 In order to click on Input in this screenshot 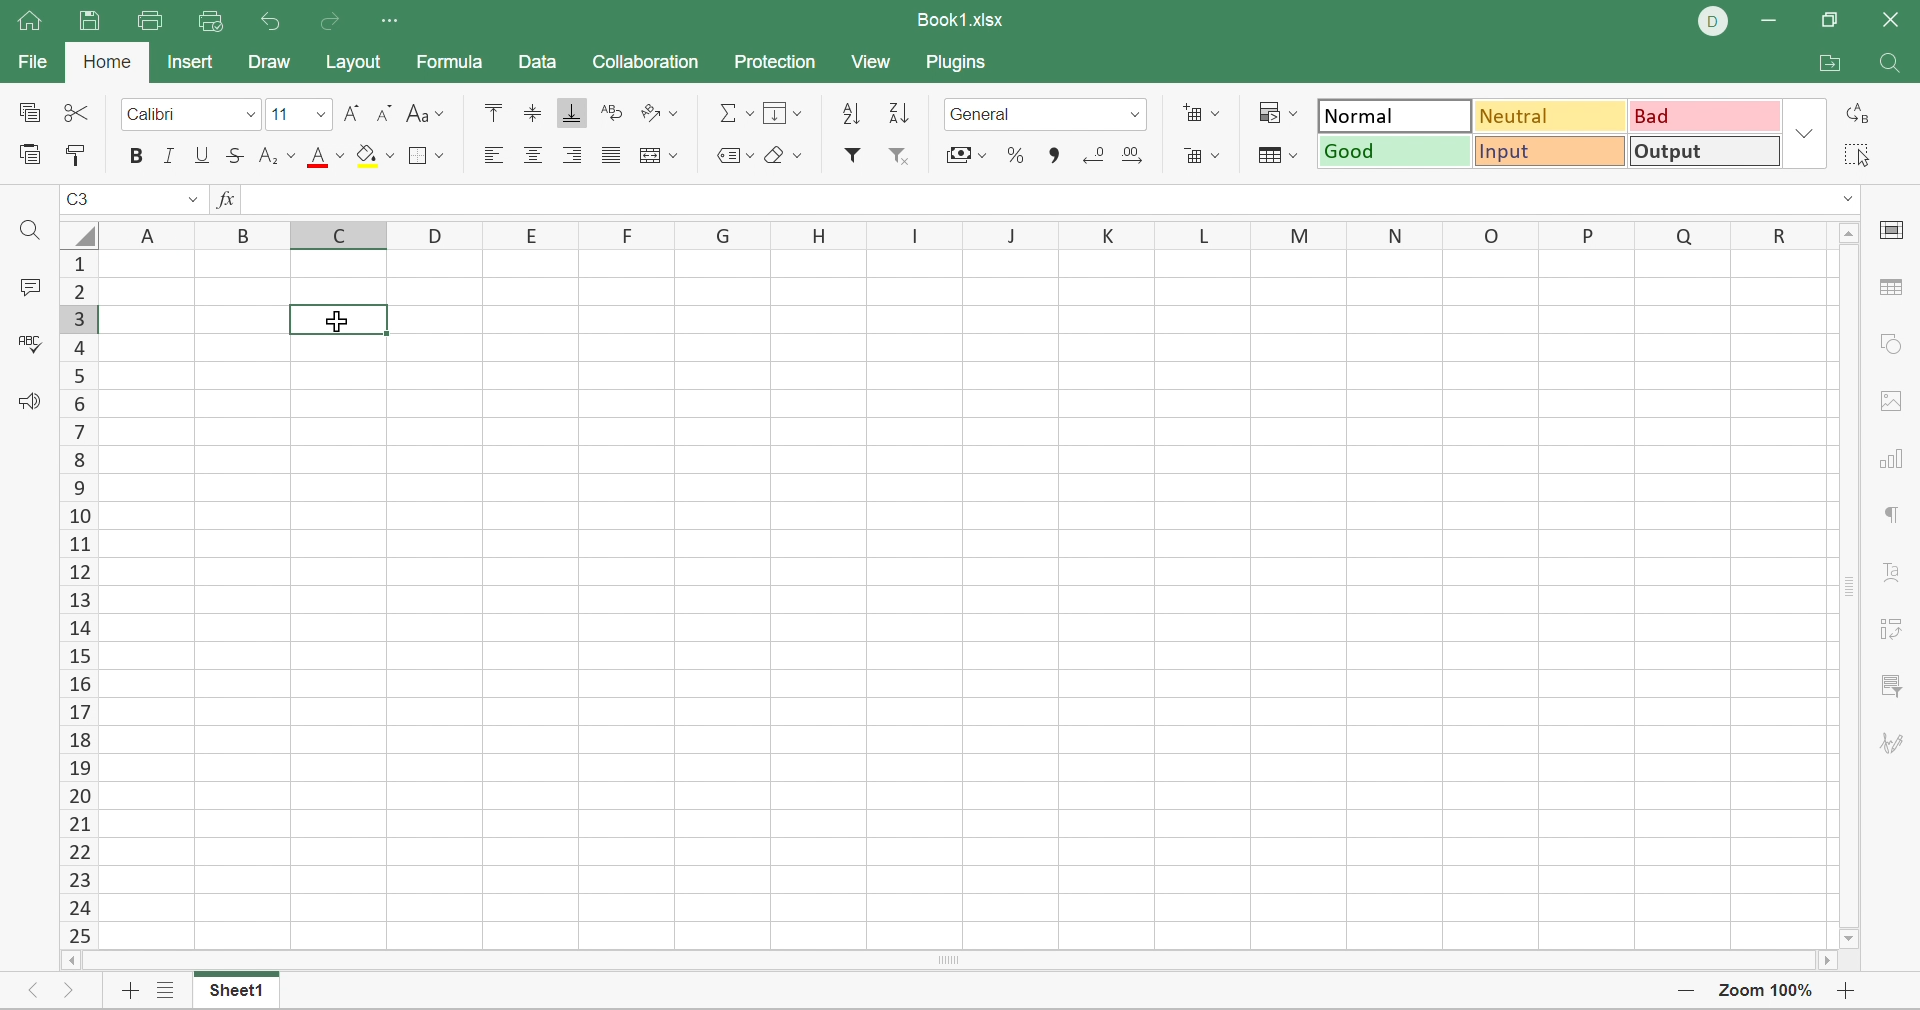, I will do `click(1551, 152)`.